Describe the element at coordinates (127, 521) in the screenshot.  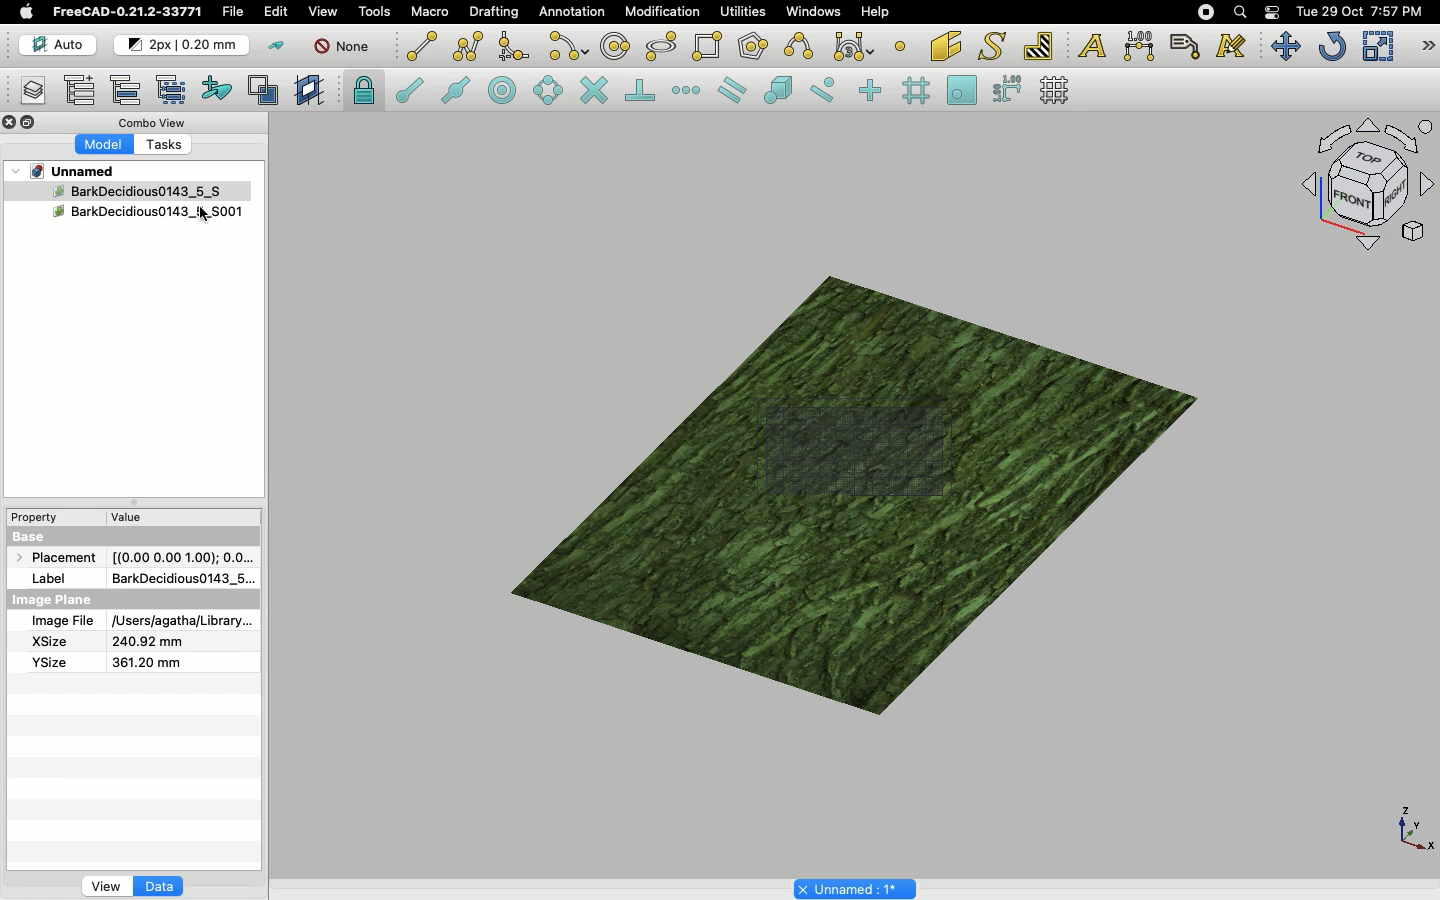
I see `Value` at that location.